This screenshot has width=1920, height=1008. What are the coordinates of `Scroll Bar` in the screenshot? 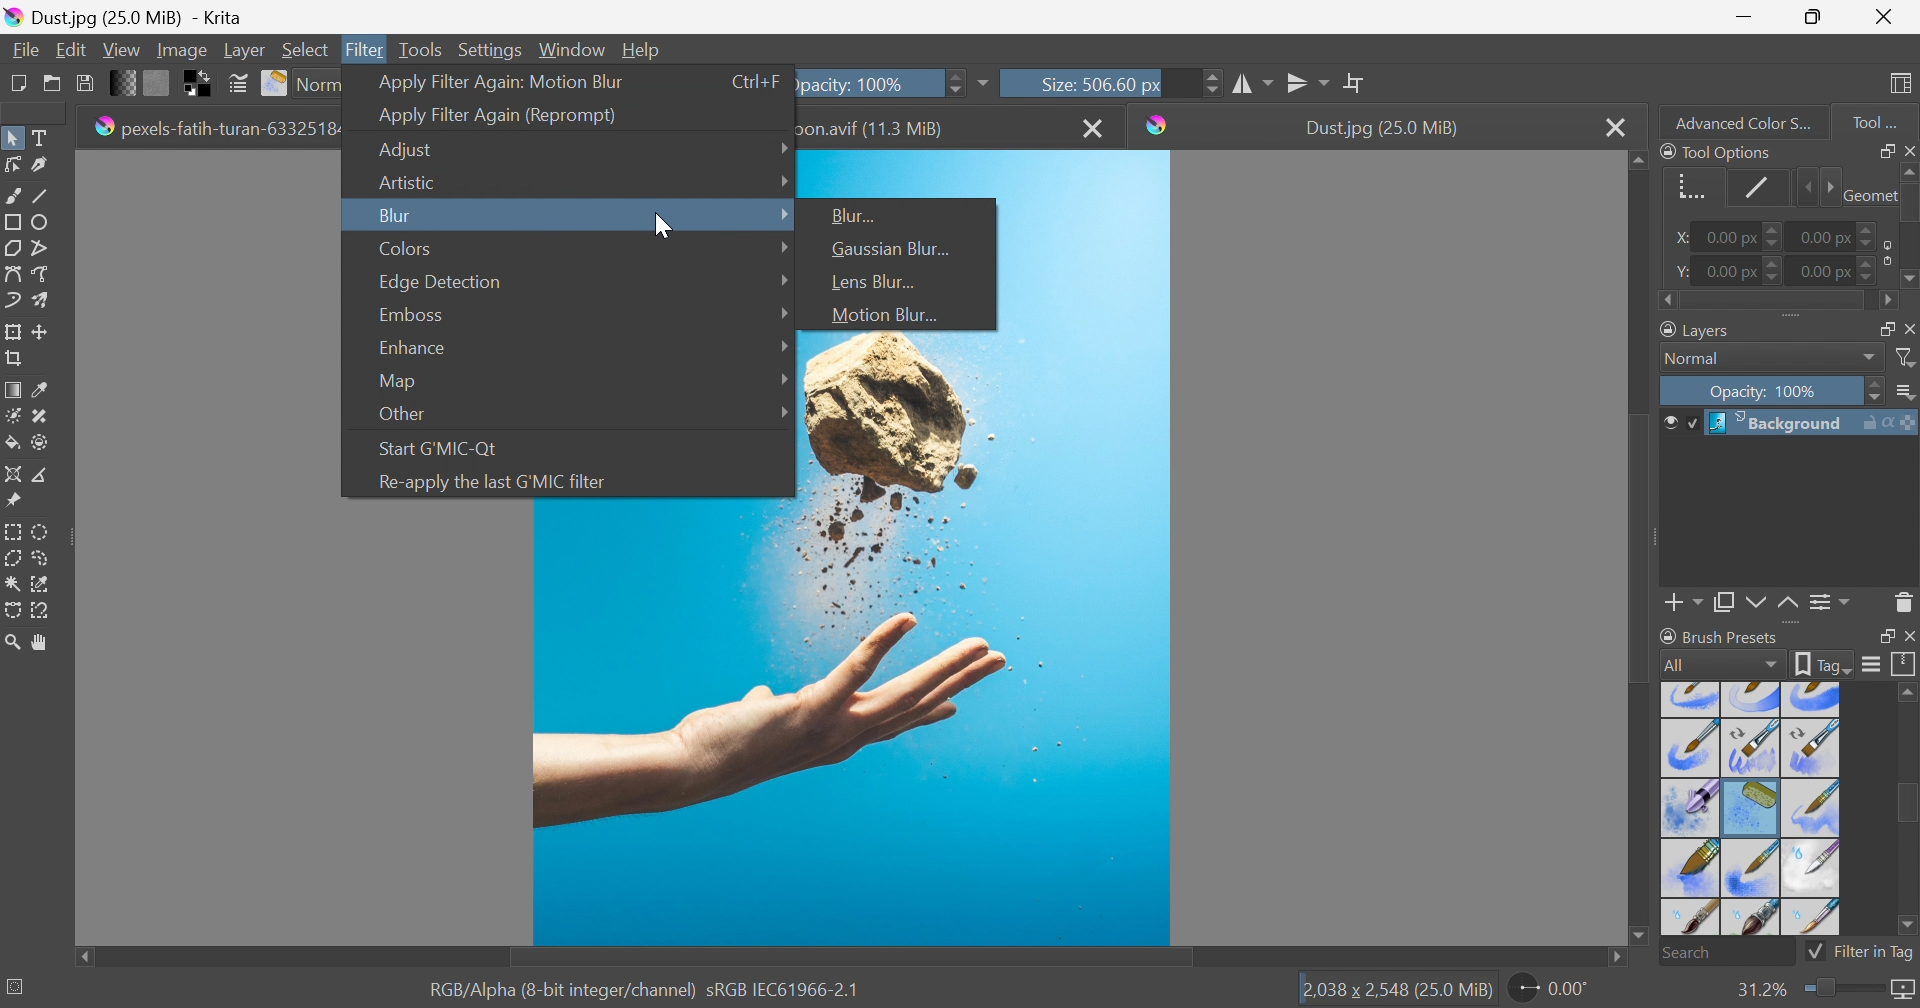 It's located at (1907, 806).